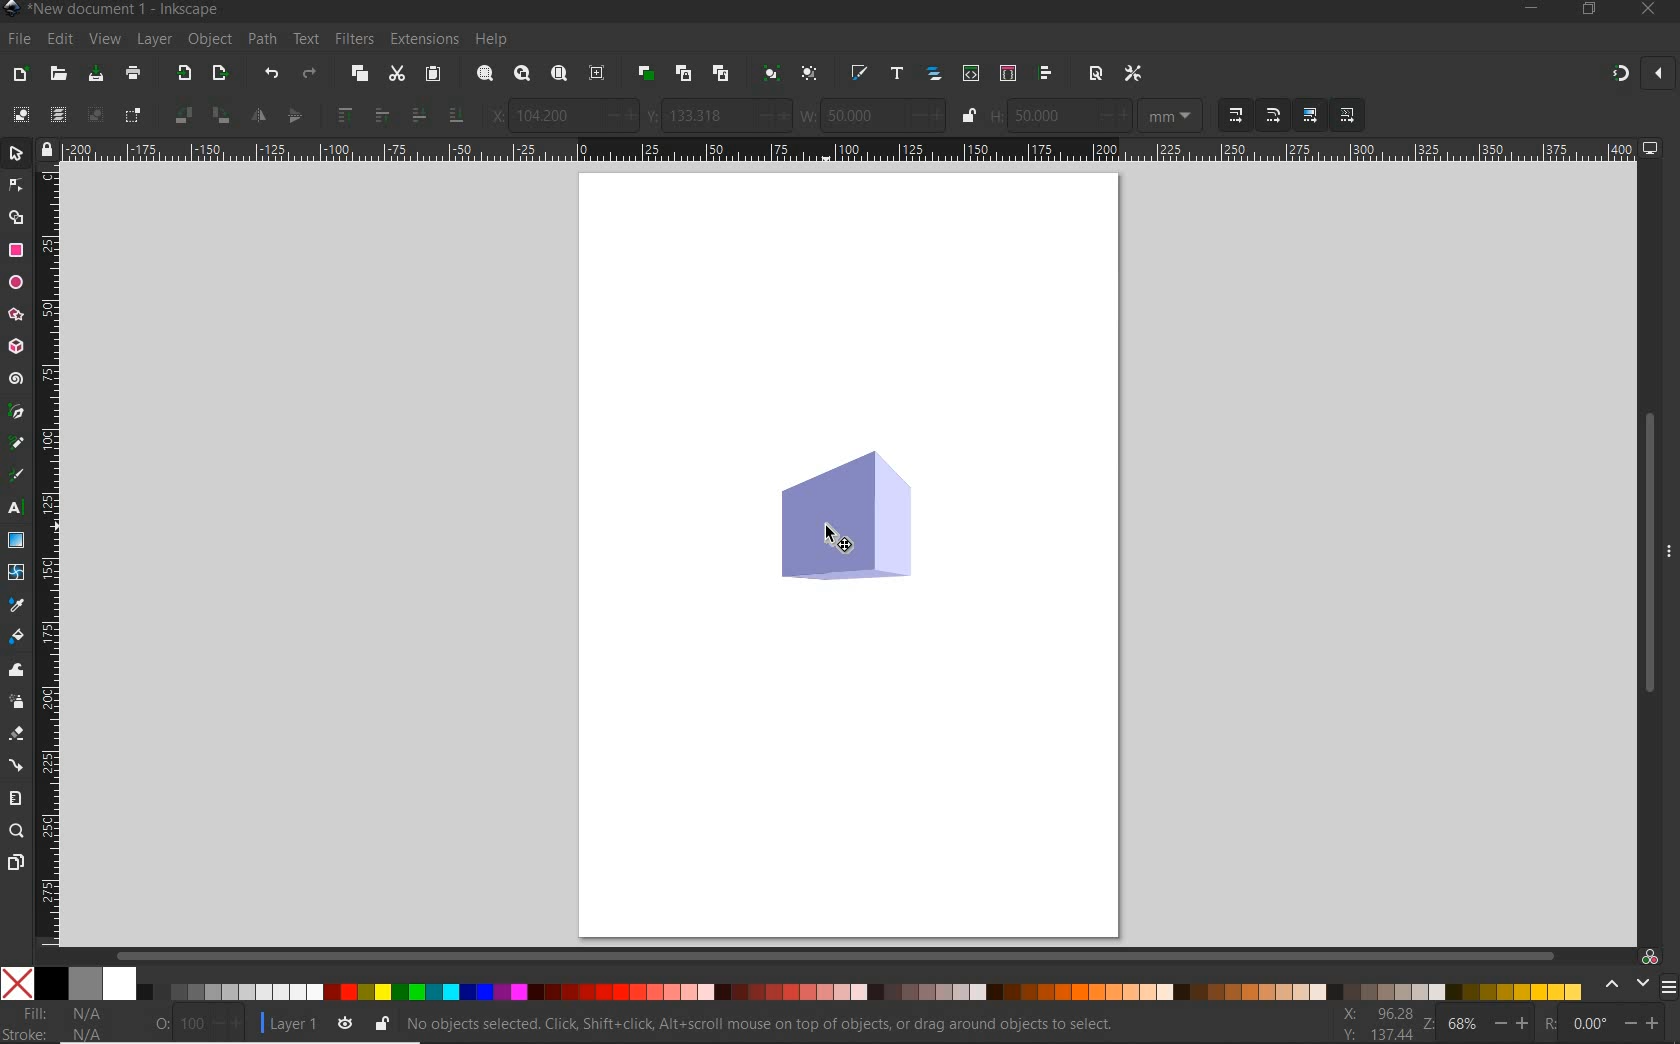  Describe the element at coordinates (380, 1021) in the screenshot. I see `lock/unlock` at that location.